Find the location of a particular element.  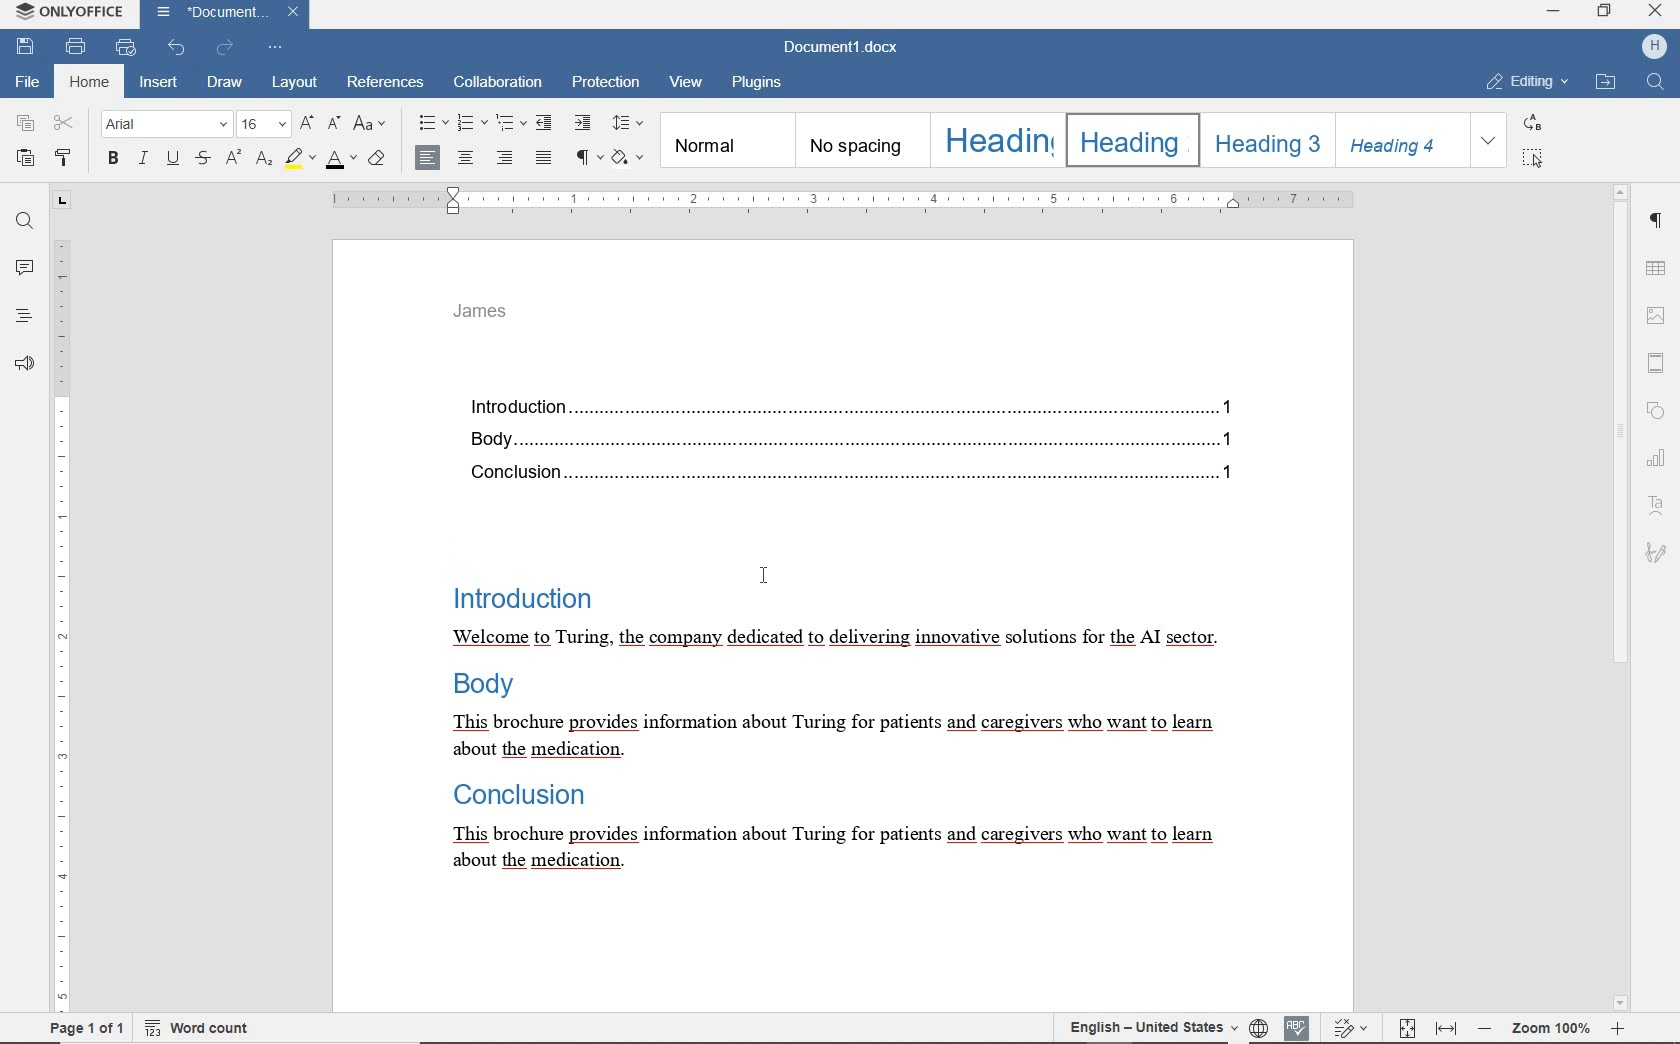

comments is located at coordinates (23, 268).